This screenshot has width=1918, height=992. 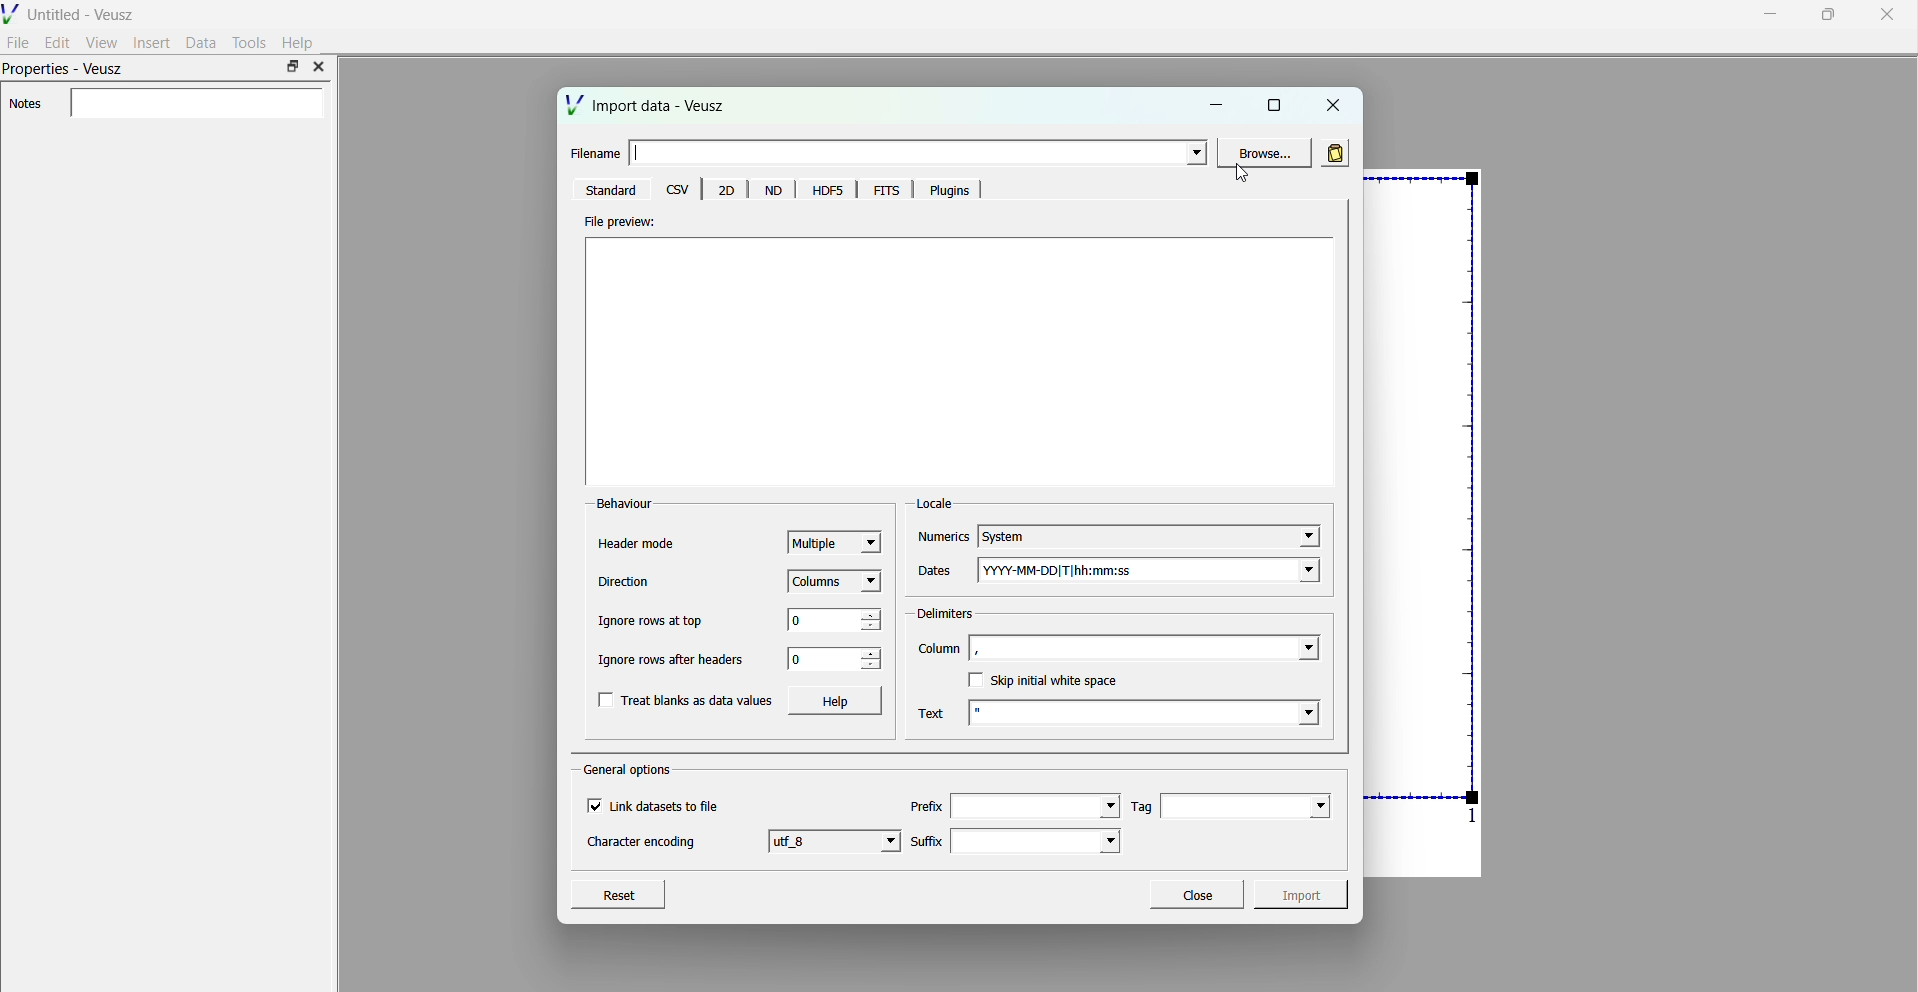 I want to click on column field, so click(x=1147, y=648).